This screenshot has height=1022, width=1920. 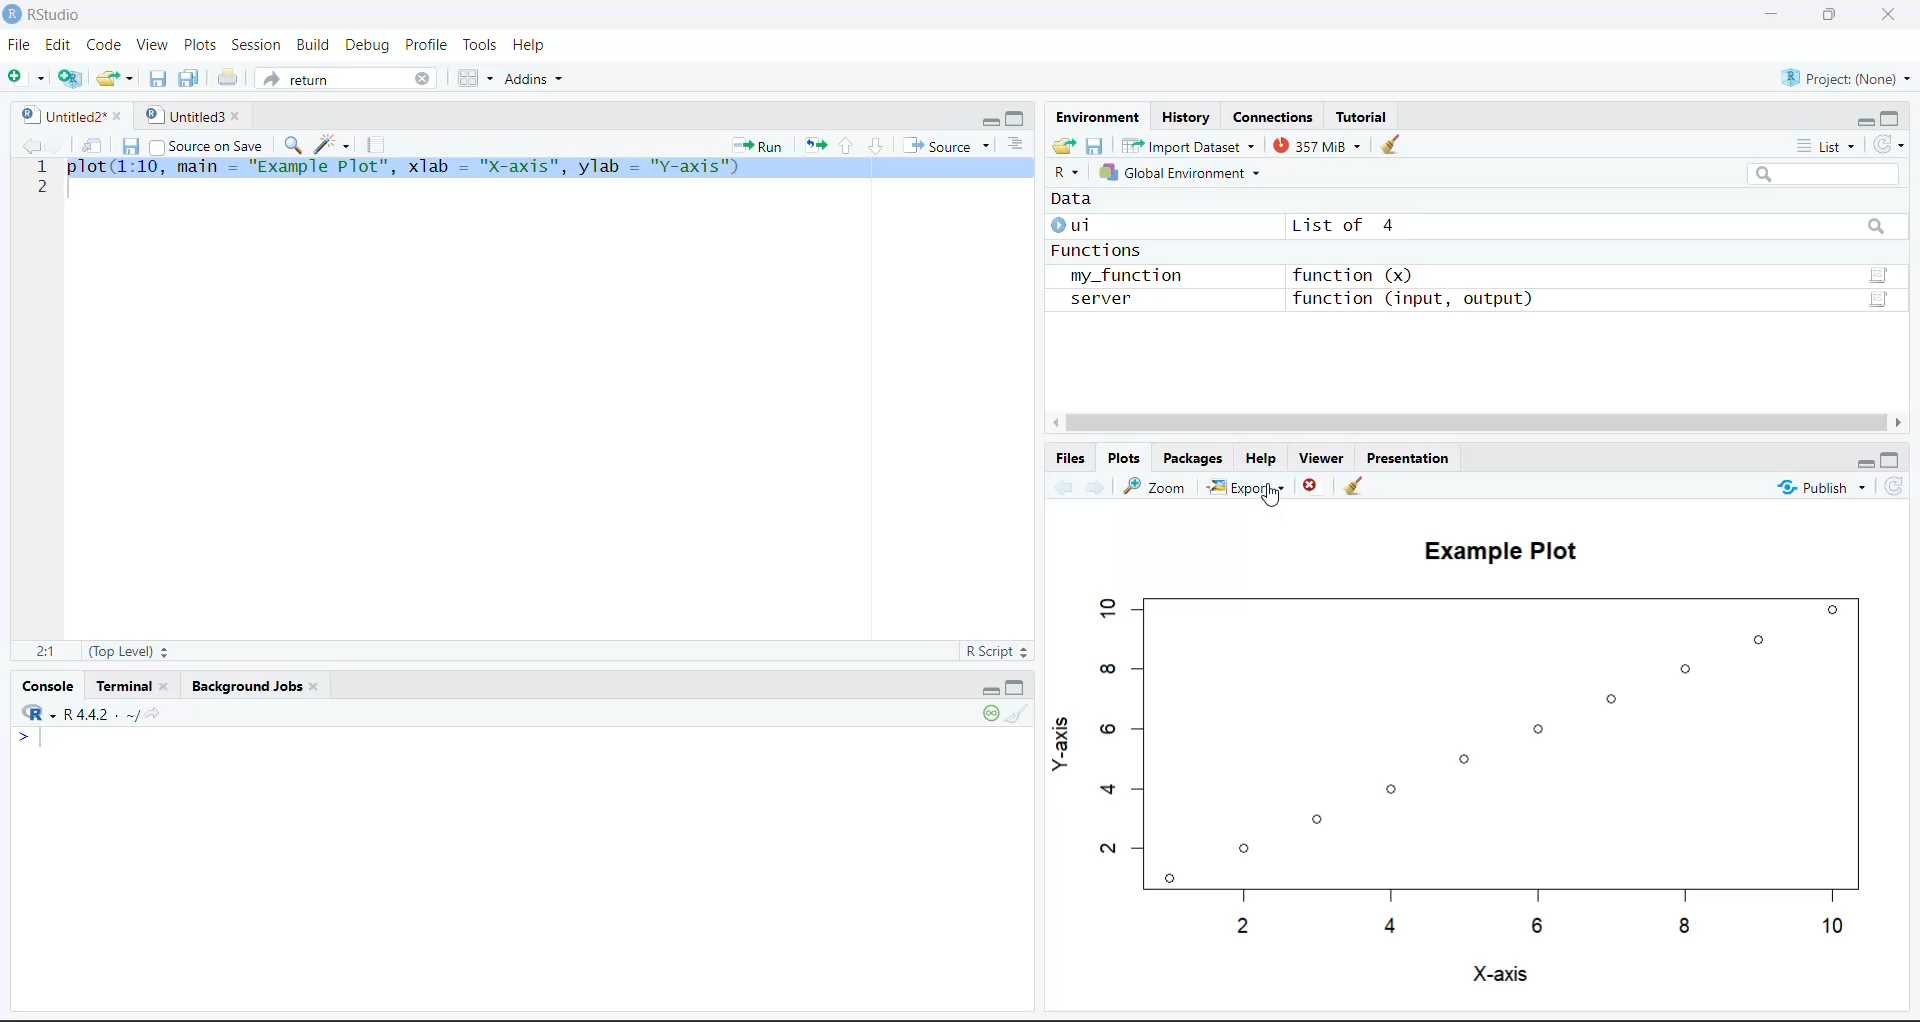 What do you see at coordinates (1125, 458) in the screenshot?
I see `Plots` at bounding box center [1125, 458].